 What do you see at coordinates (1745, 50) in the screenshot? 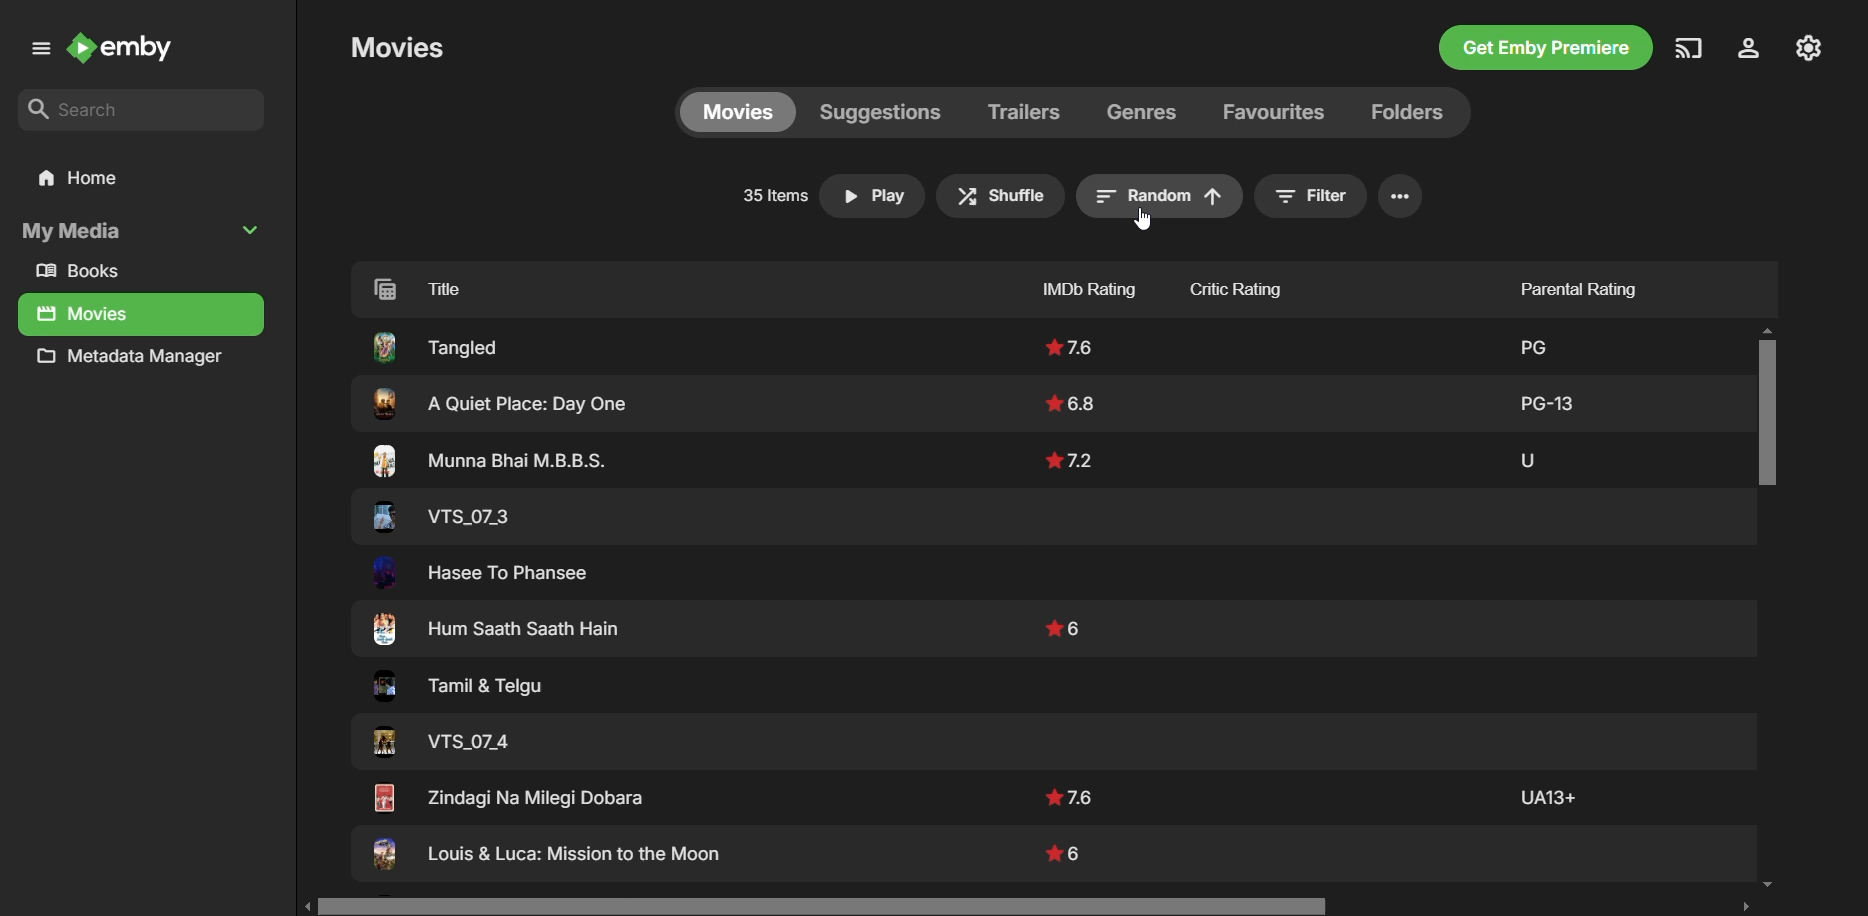
I see `Settings` at bounding box center [1745, 50].